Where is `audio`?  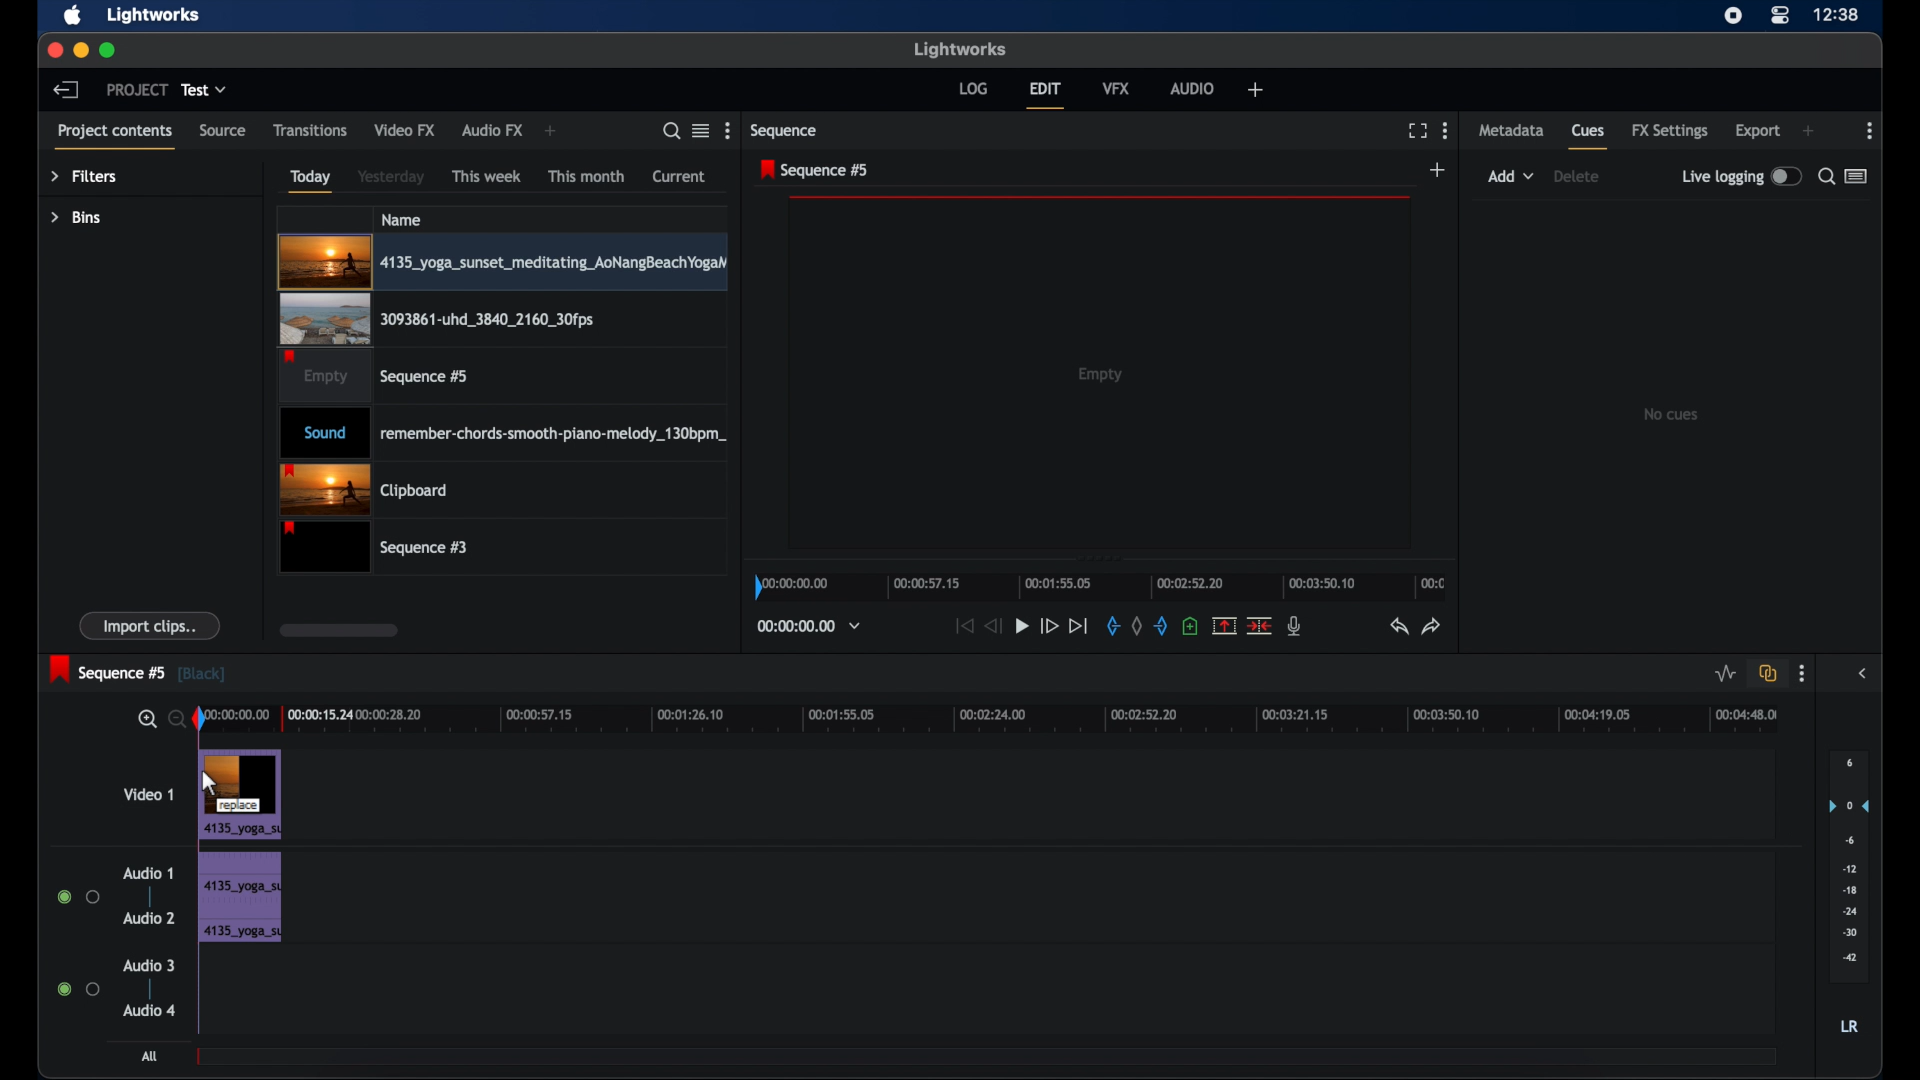 audio is located at coordinates (1190, 87).